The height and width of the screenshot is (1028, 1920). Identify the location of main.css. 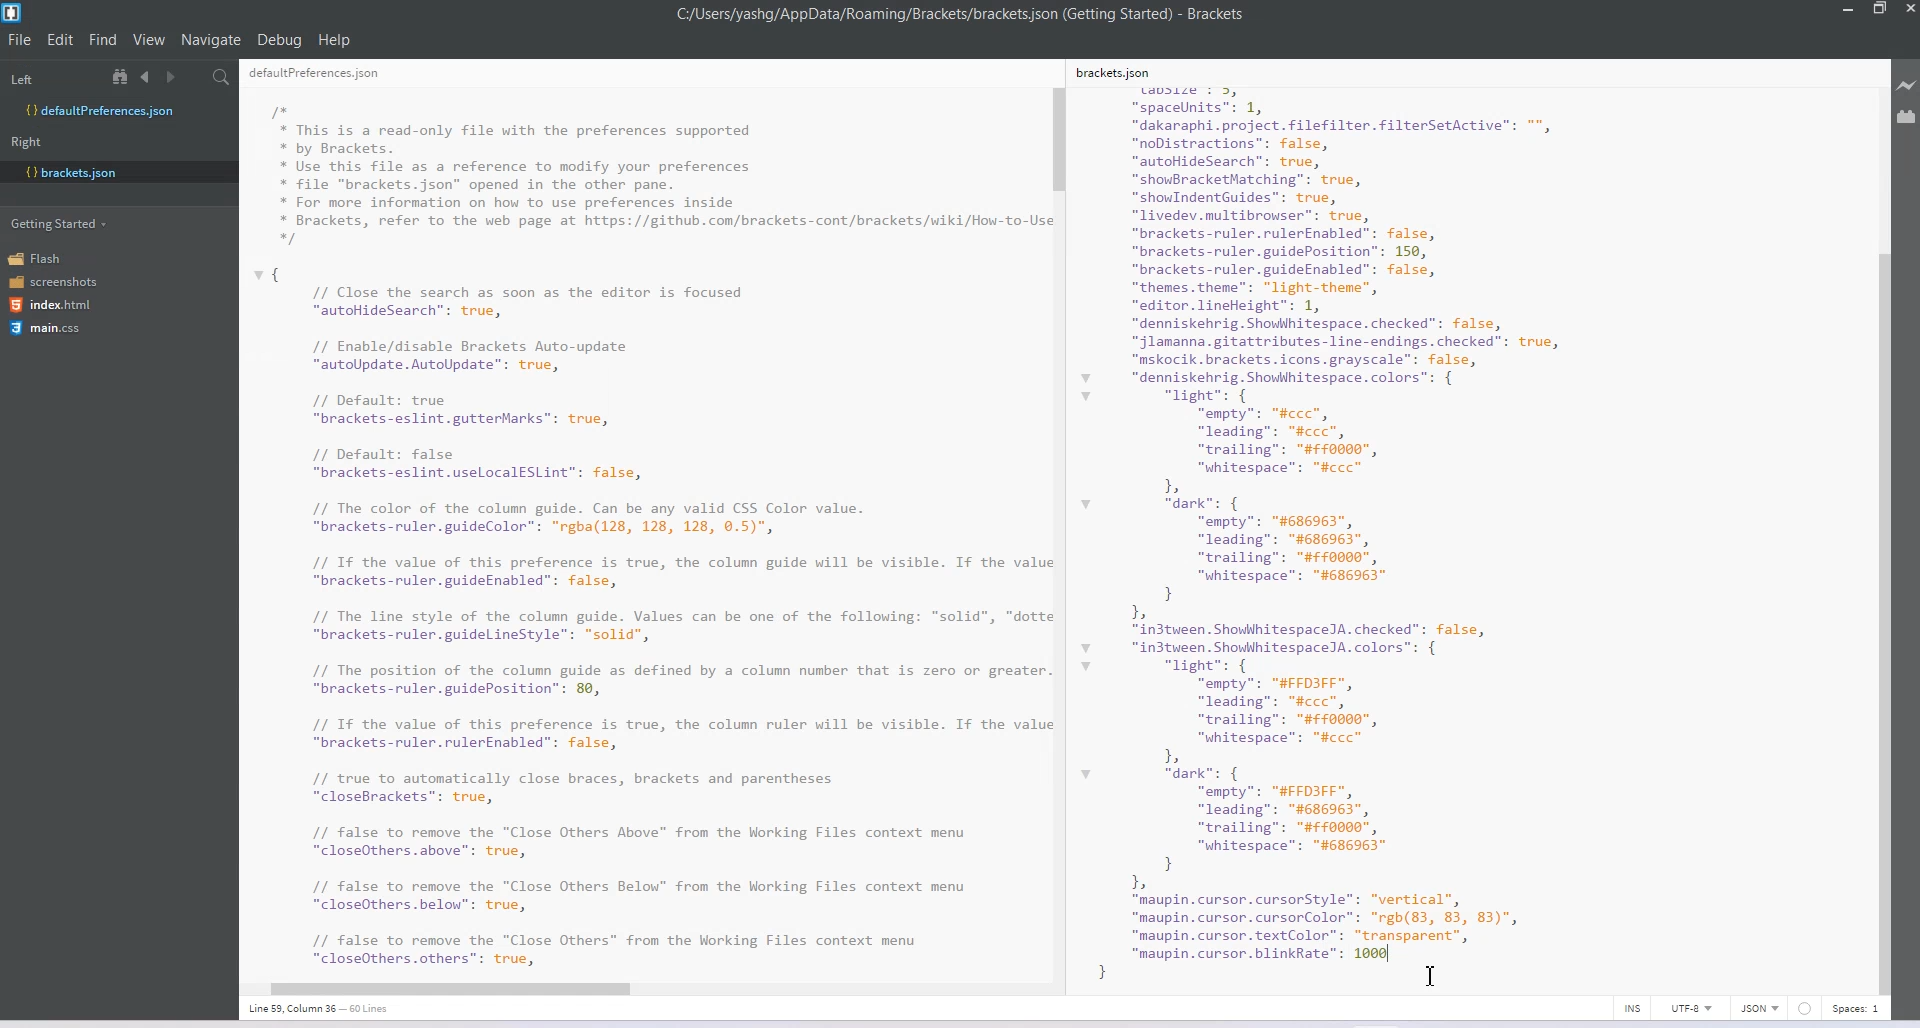
(45, 328).